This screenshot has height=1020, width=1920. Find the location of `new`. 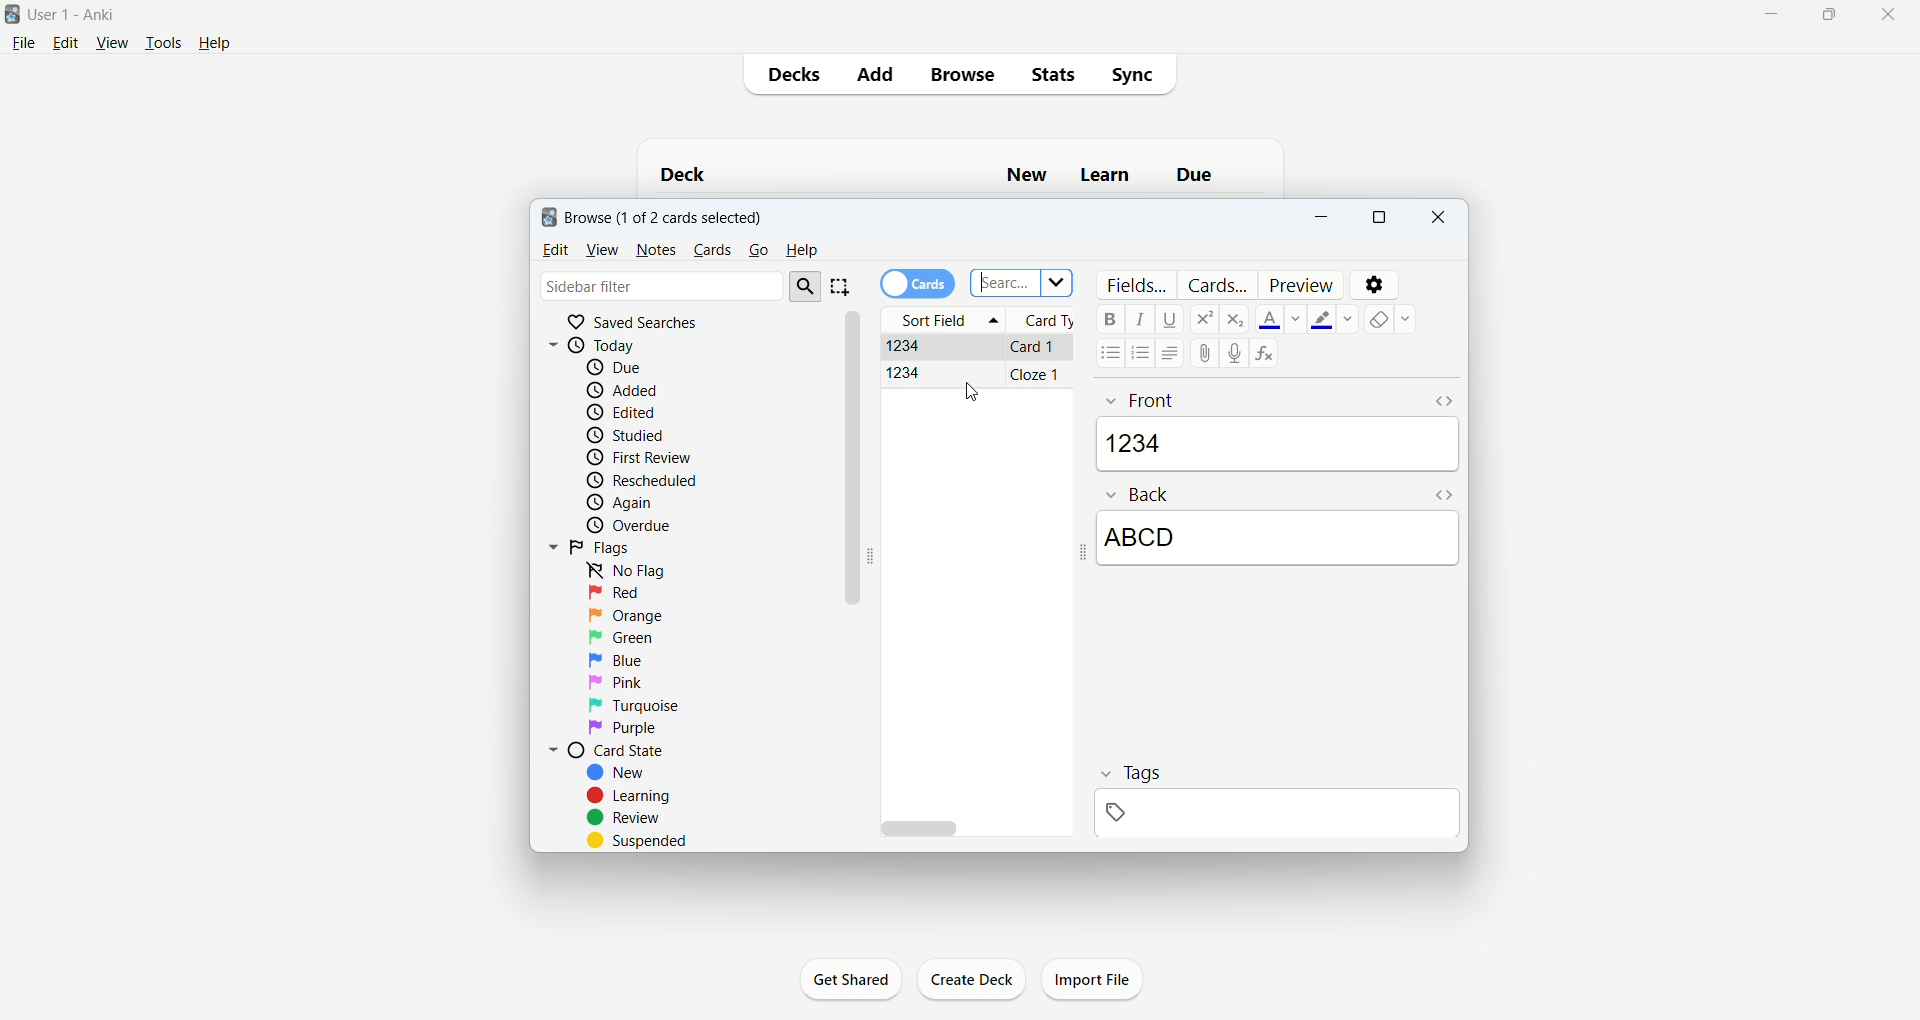

new is located at coordinates (621, 772).